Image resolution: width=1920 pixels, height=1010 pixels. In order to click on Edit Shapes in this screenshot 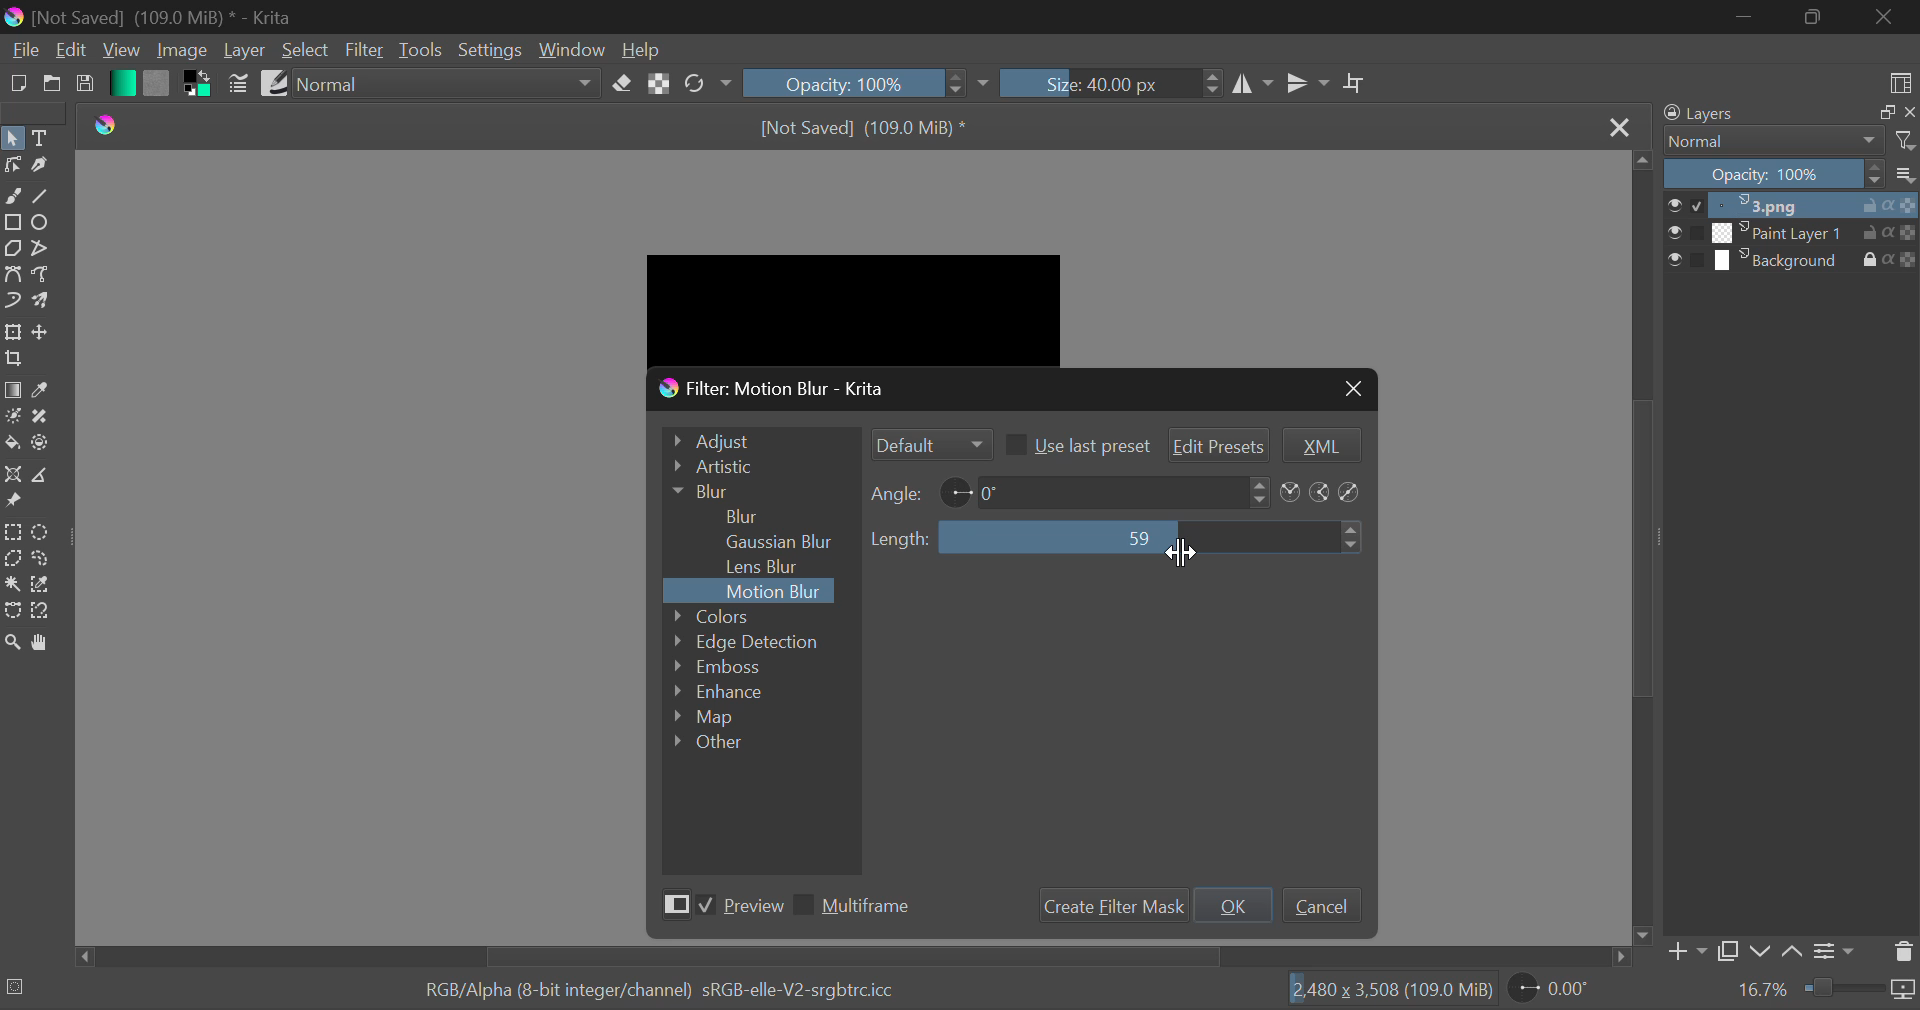, I will do `click(12, 167)`.